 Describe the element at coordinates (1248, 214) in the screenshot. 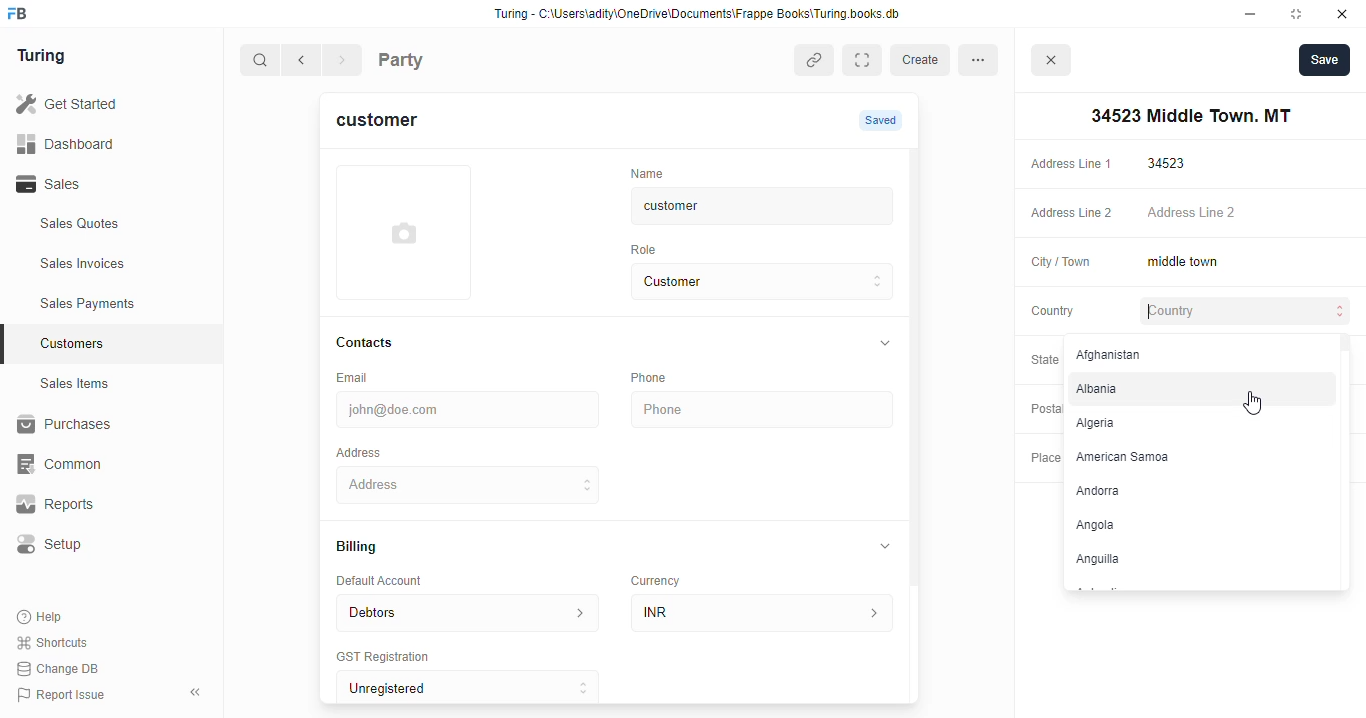

I see `Address Line 2` at that location.